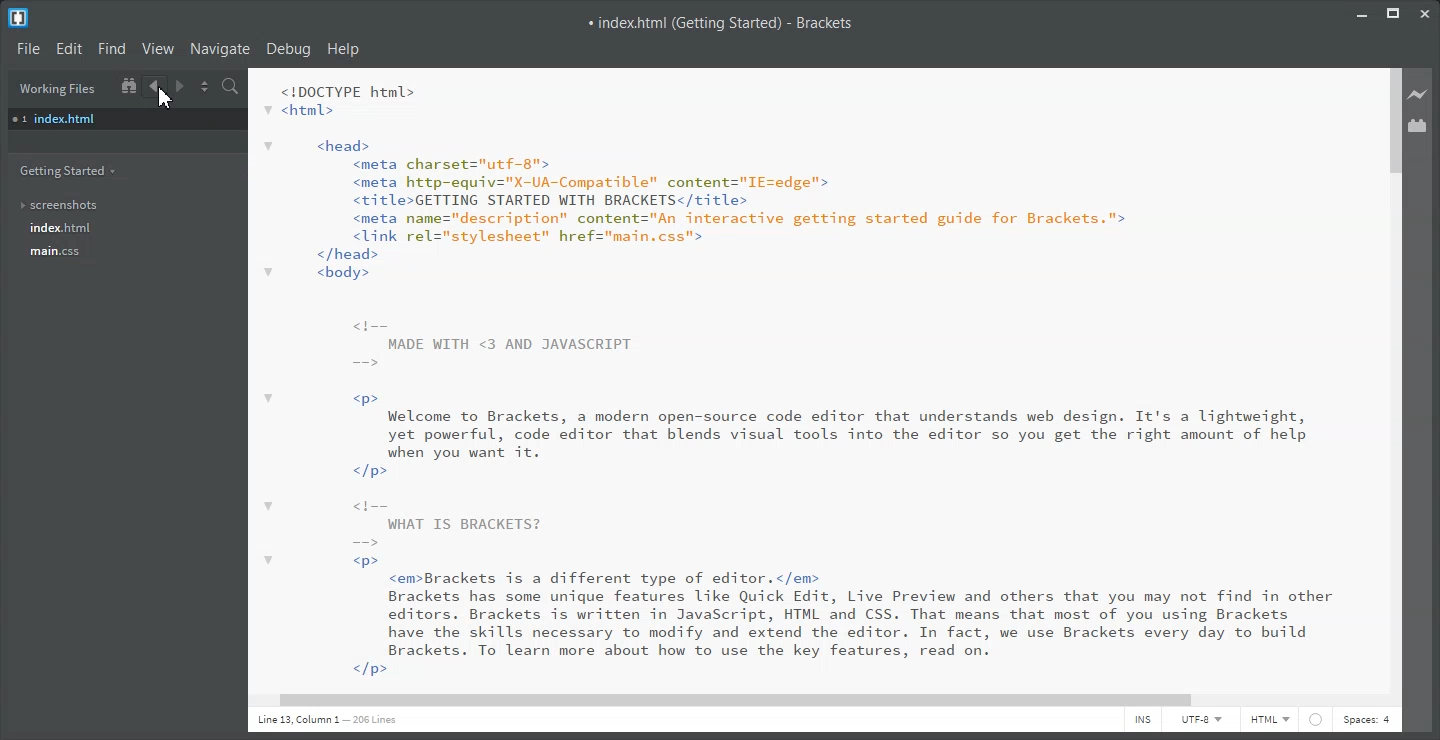 Image resolution: width=1440 pixels, height=740 pixels. I want to click on index.html, so click(126, 119).